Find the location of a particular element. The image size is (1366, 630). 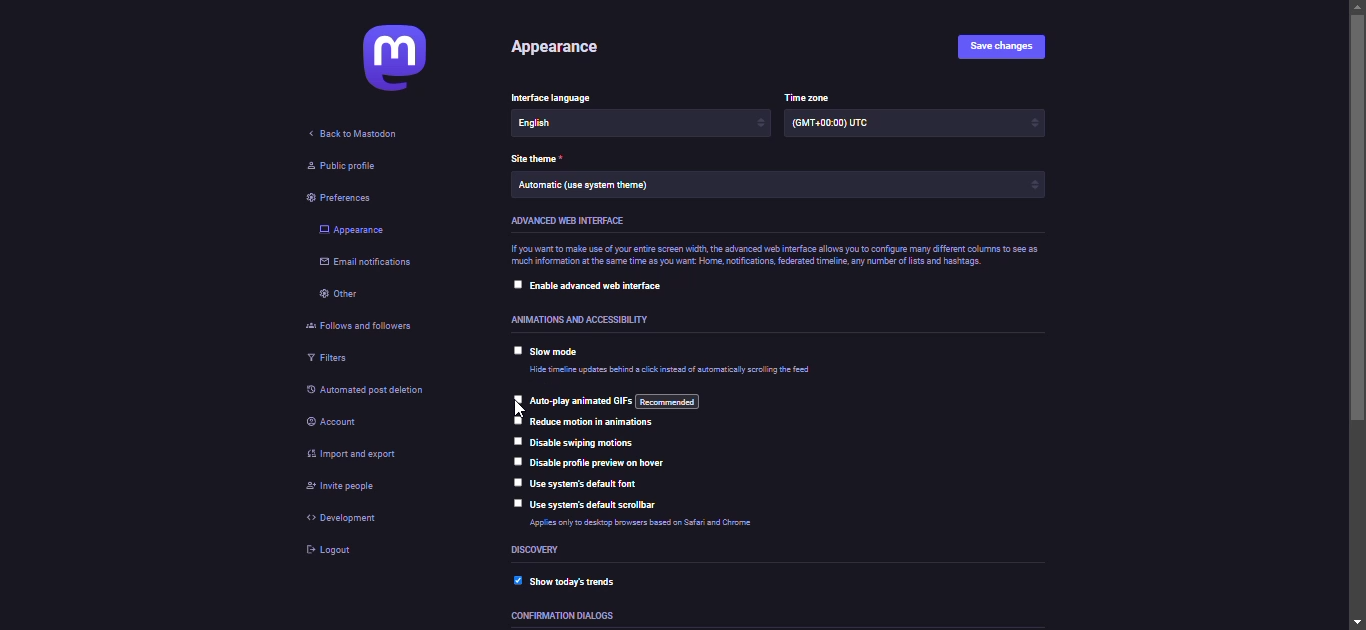

click to select is located at coordinates (513, 480).